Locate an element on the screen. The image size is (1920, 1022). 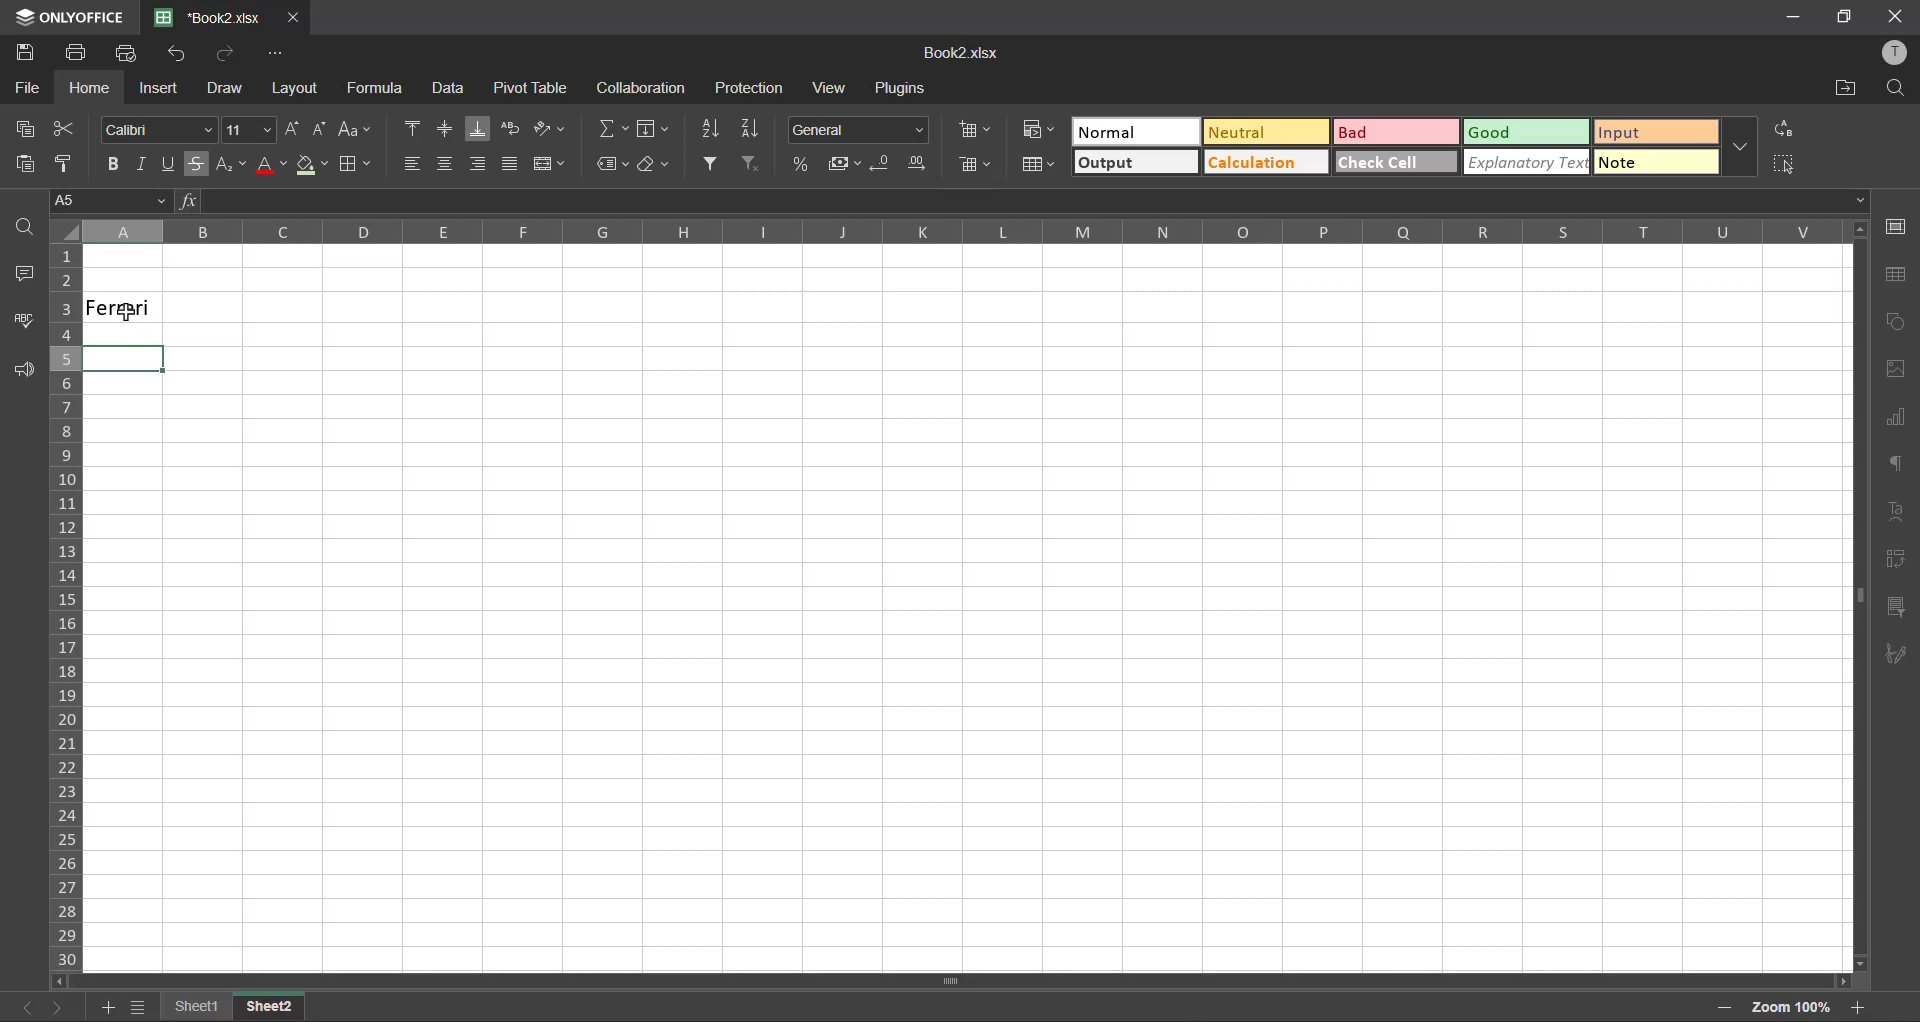
text is located at coordinates (1901, 513).